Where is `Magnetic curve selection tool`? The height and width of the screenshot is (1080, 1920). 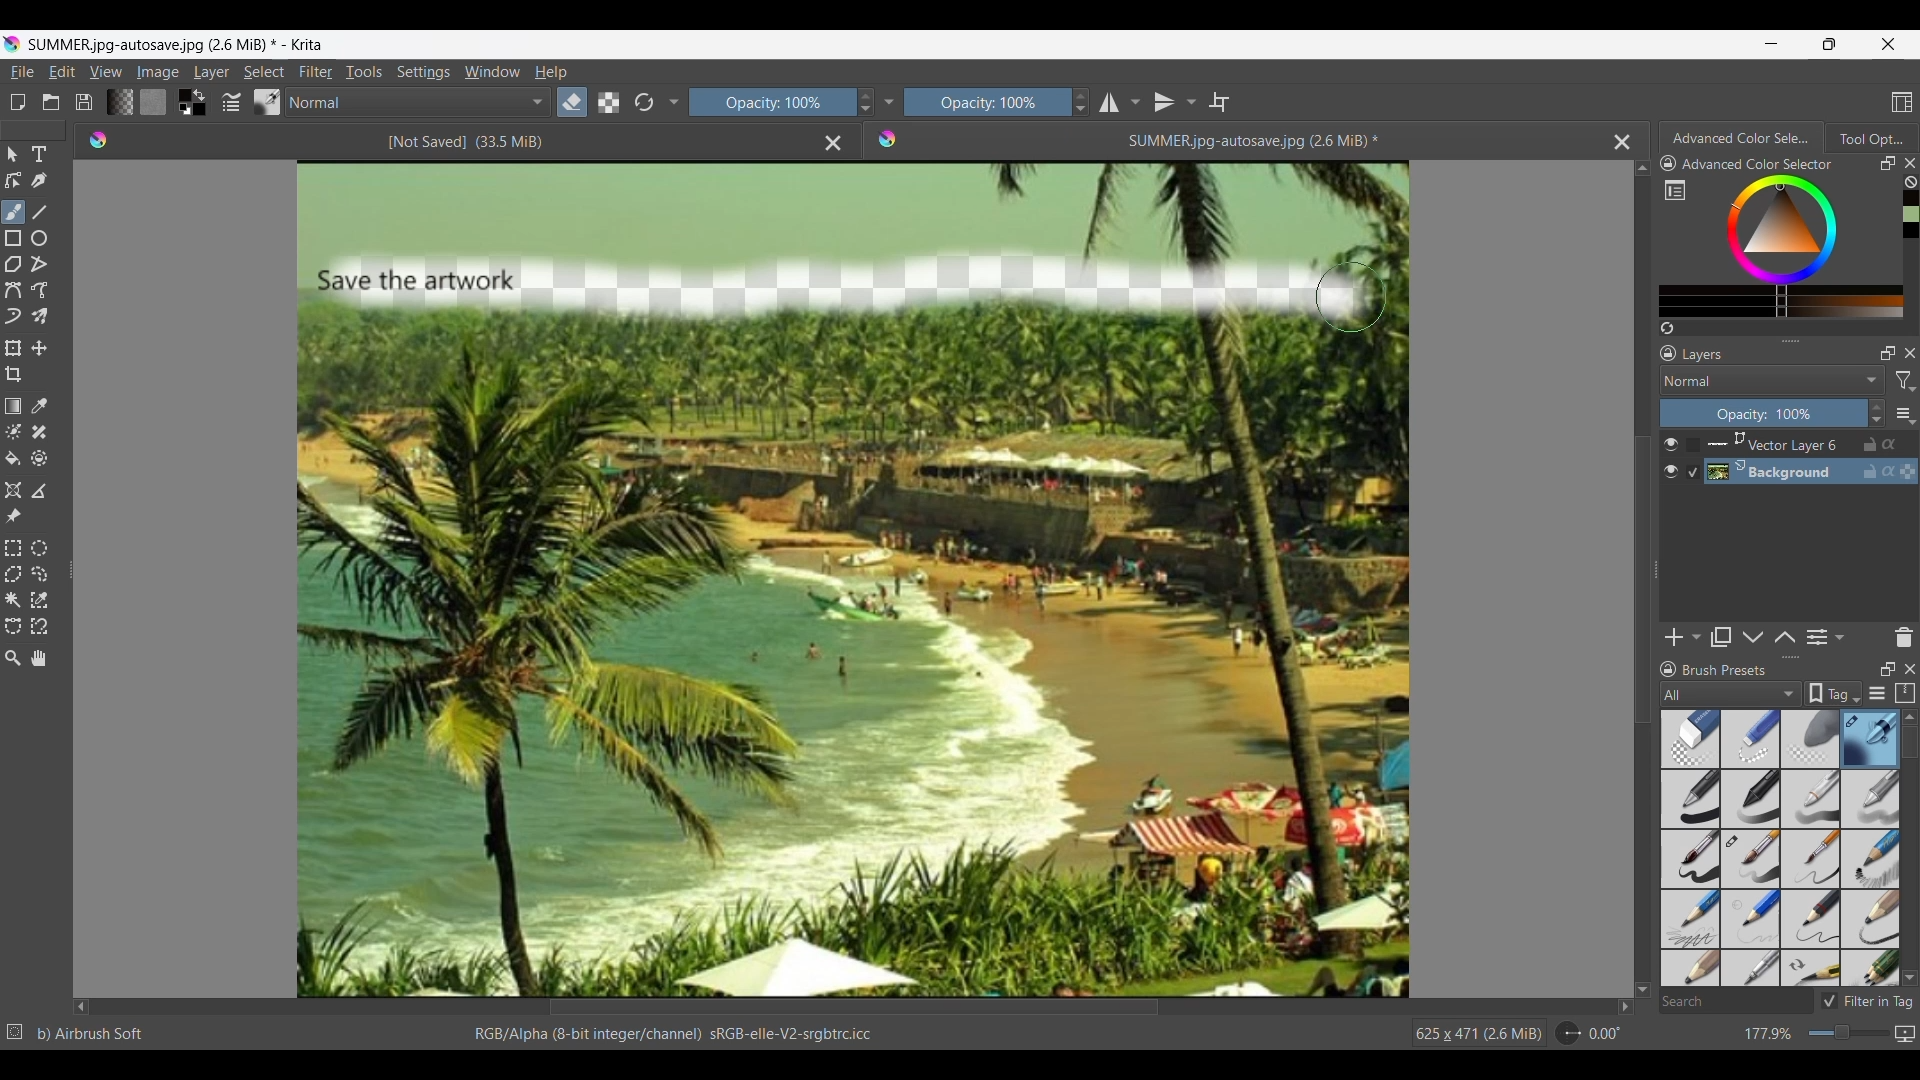
Magnetic curve selection tool is located at coordinates (39, 626).